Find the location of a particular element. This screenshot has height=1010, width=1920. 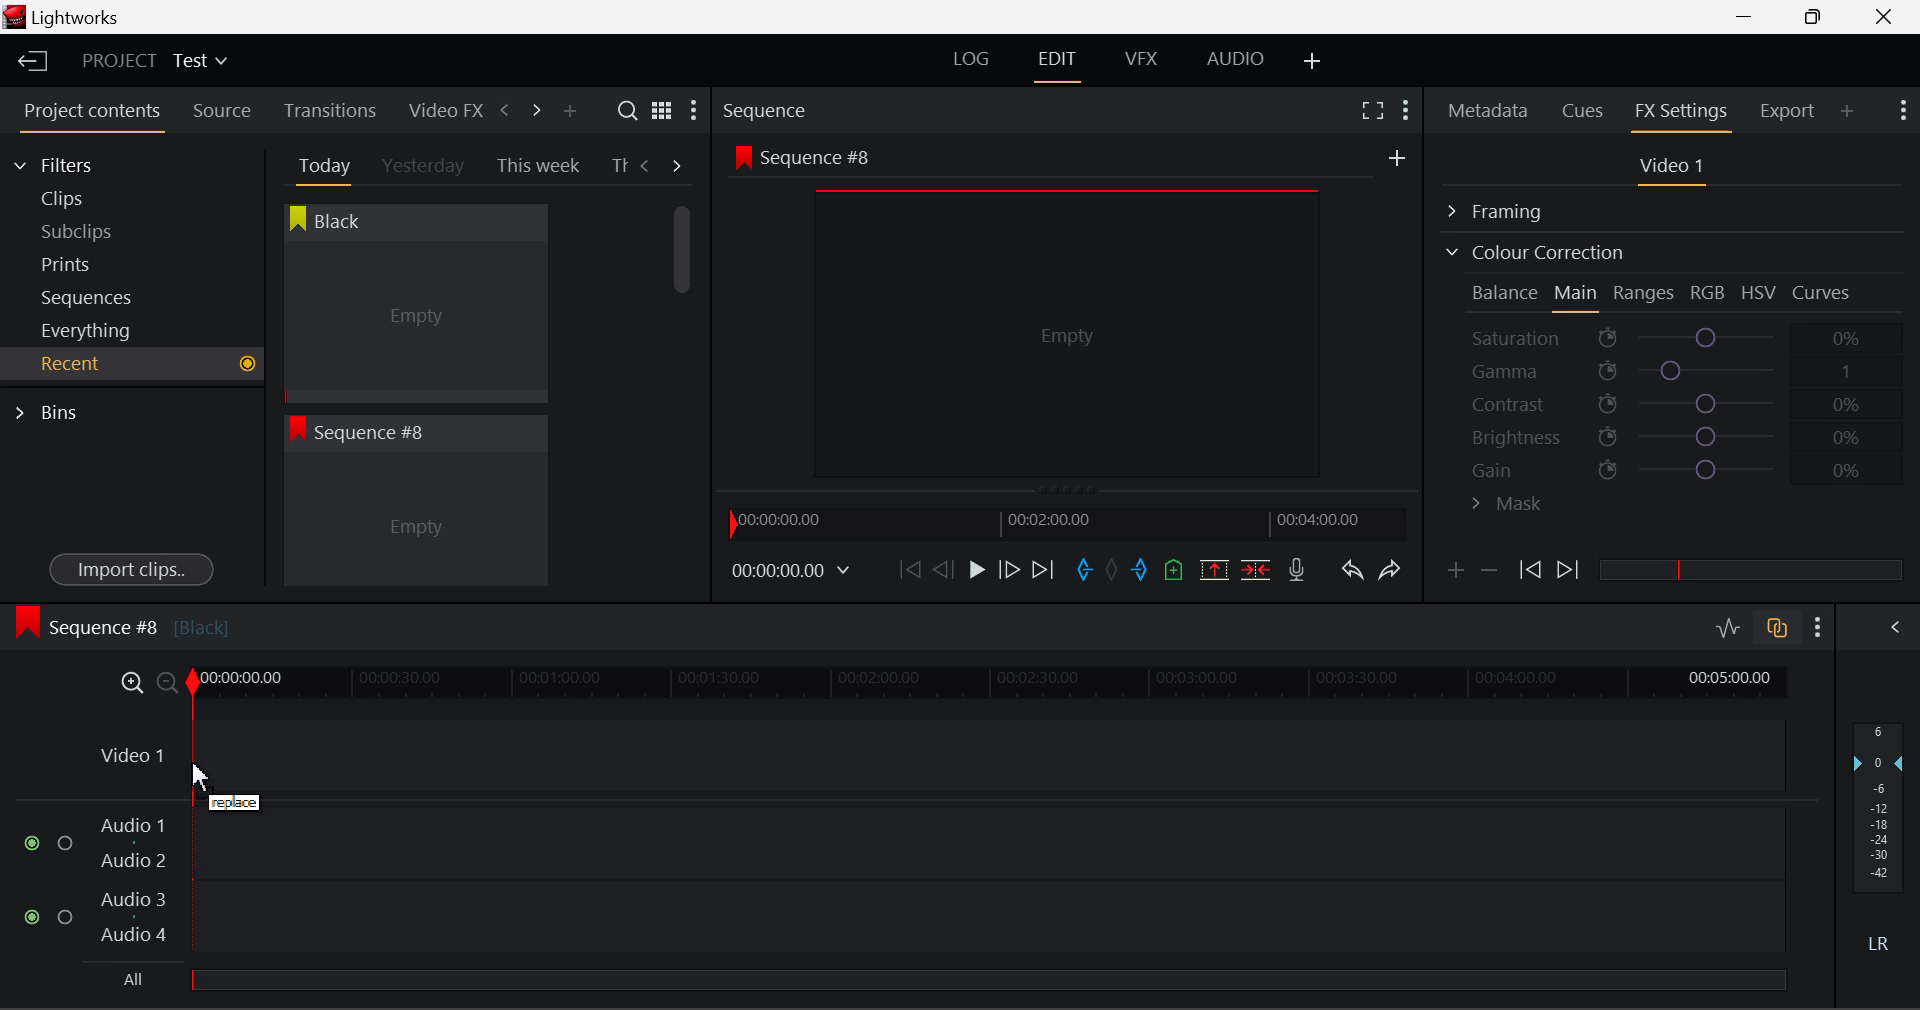

Remove All Marks is located at coordinates (1114, 572).